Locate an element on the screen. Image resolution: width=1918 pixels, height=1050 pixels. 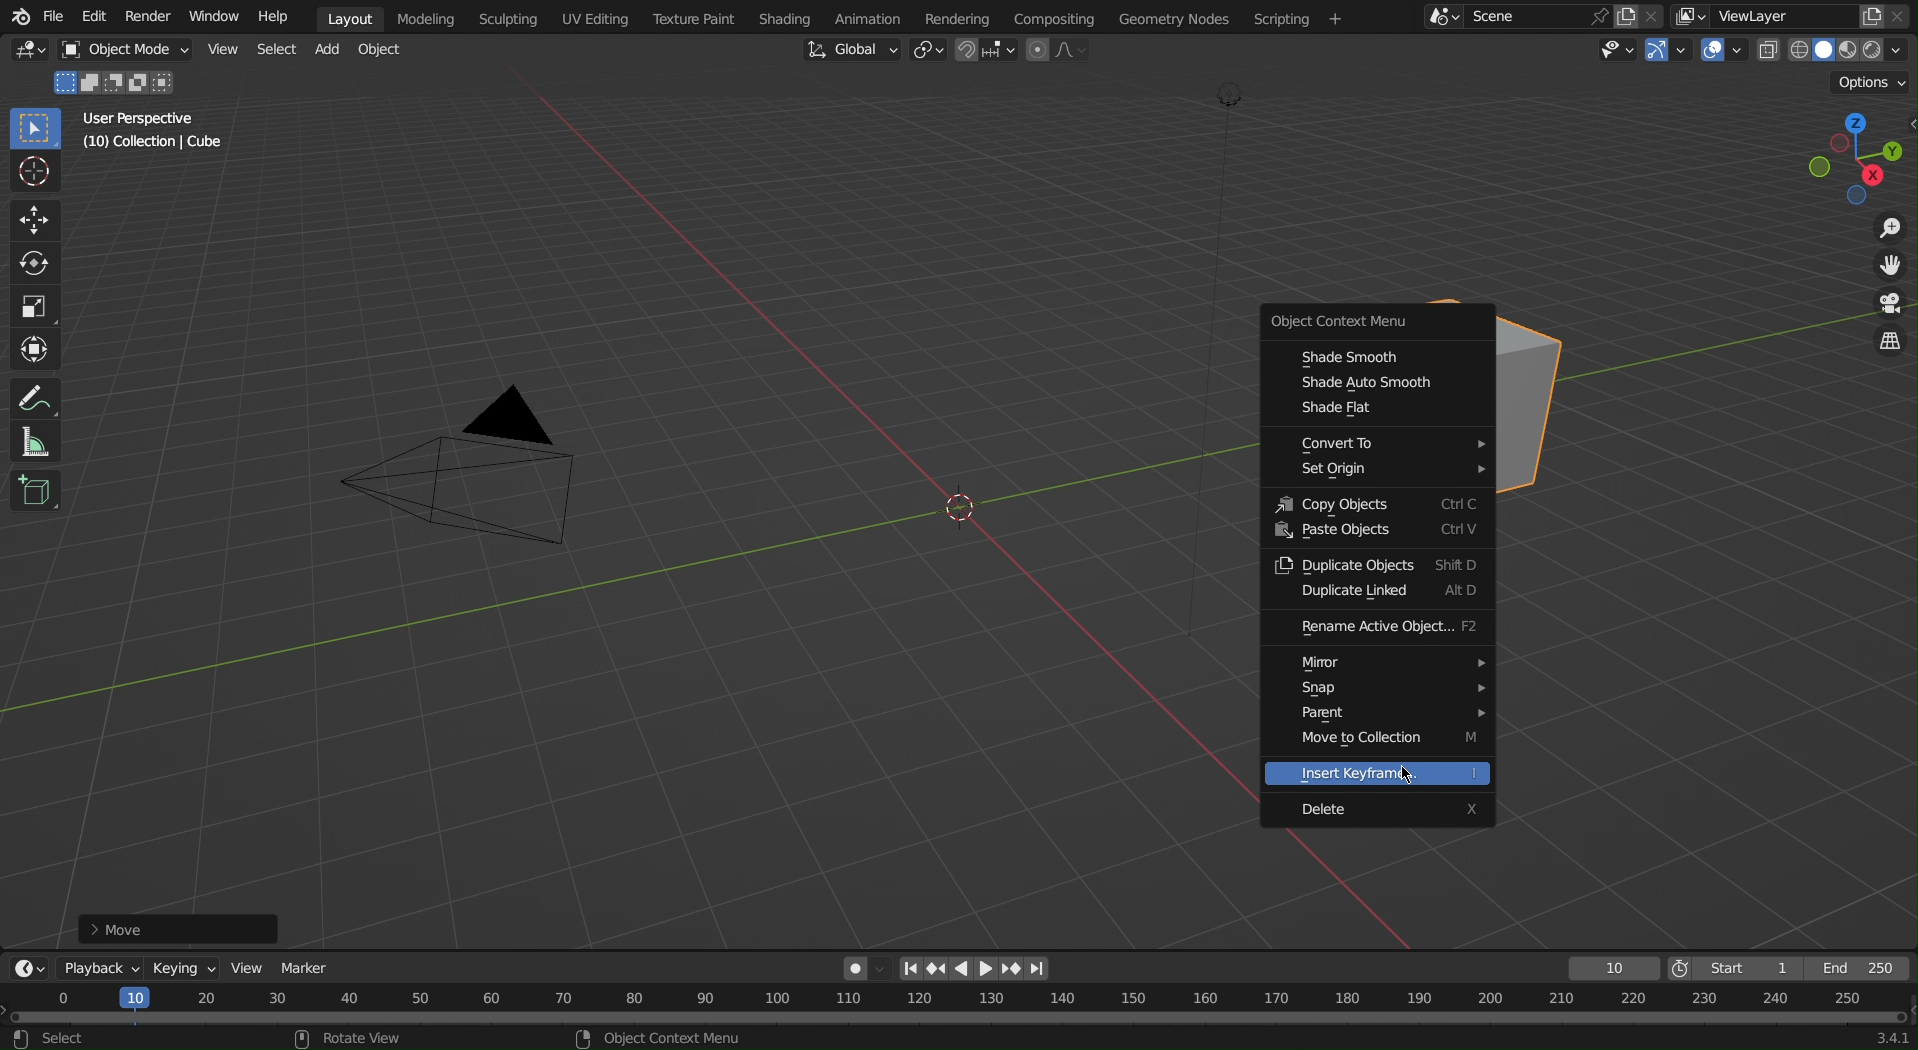
Timeline is located at coordinates (960, 1018).